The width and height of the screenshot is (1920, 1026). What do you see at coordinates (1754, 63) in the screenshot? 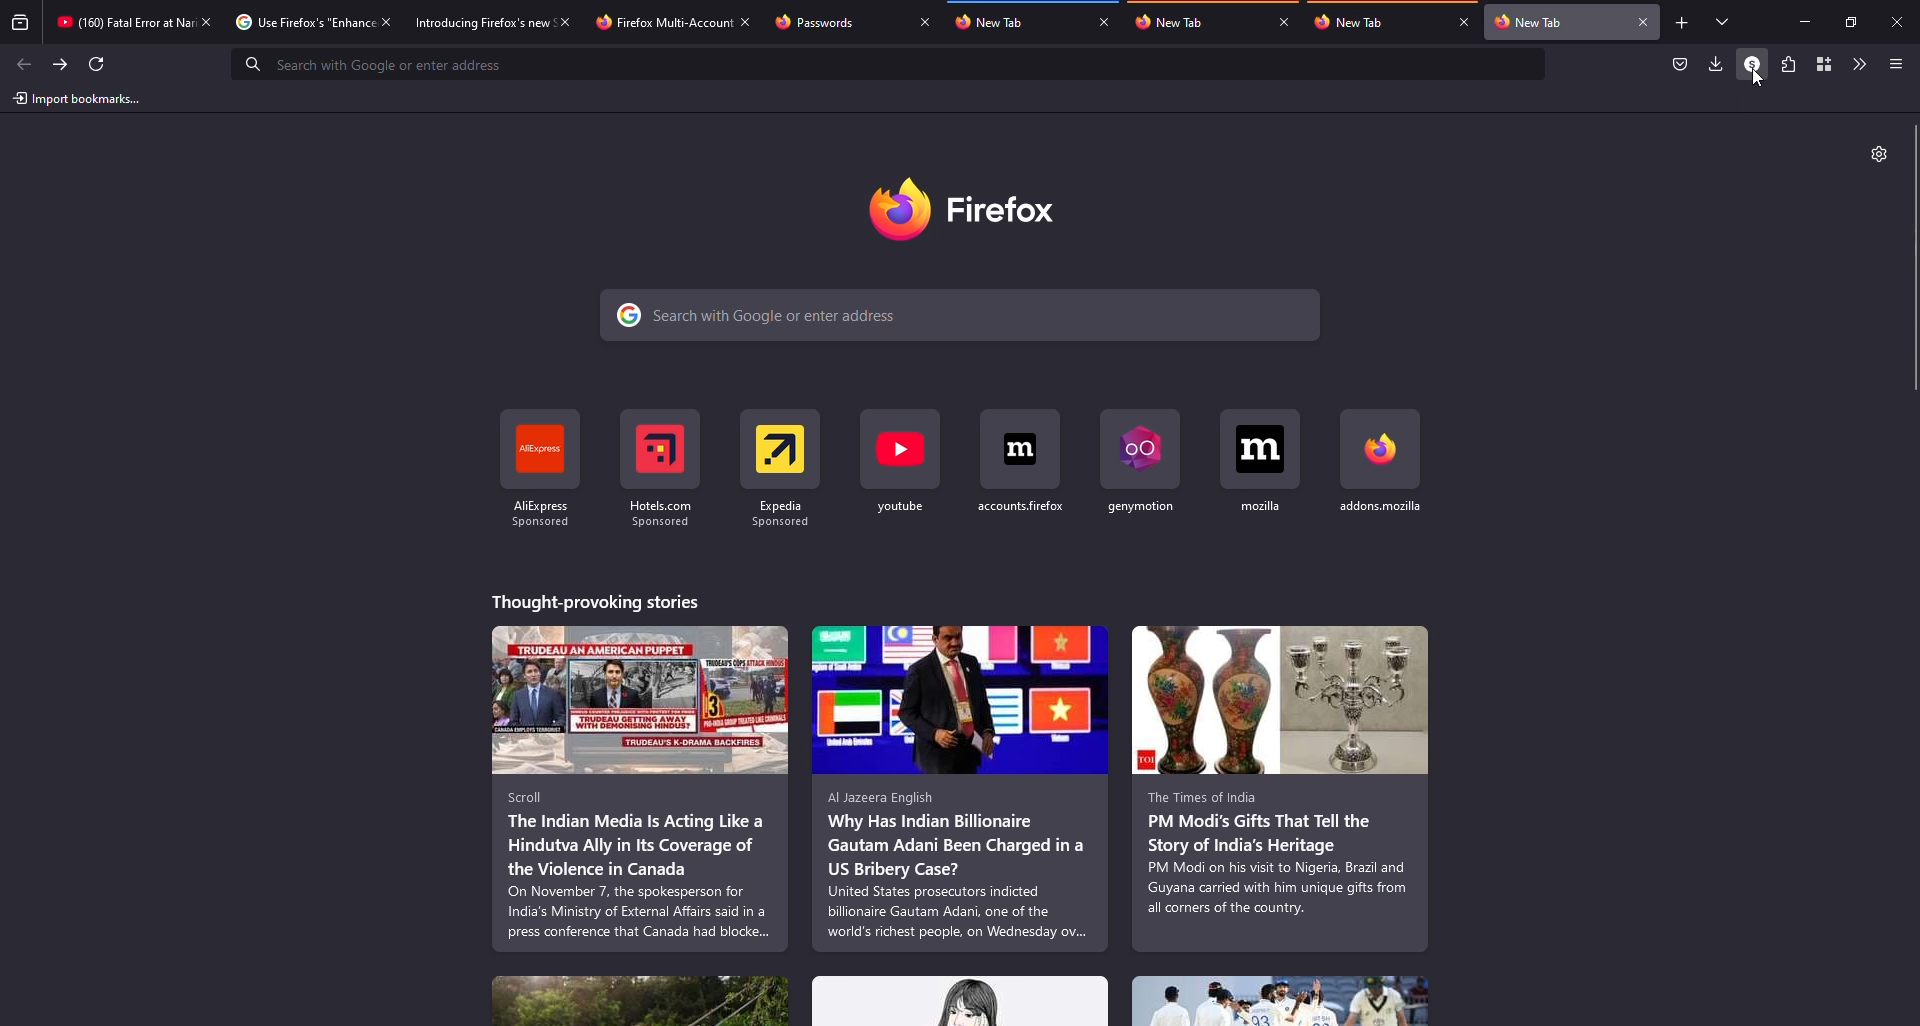
I see `profile` at bounding box center [1754, 63].